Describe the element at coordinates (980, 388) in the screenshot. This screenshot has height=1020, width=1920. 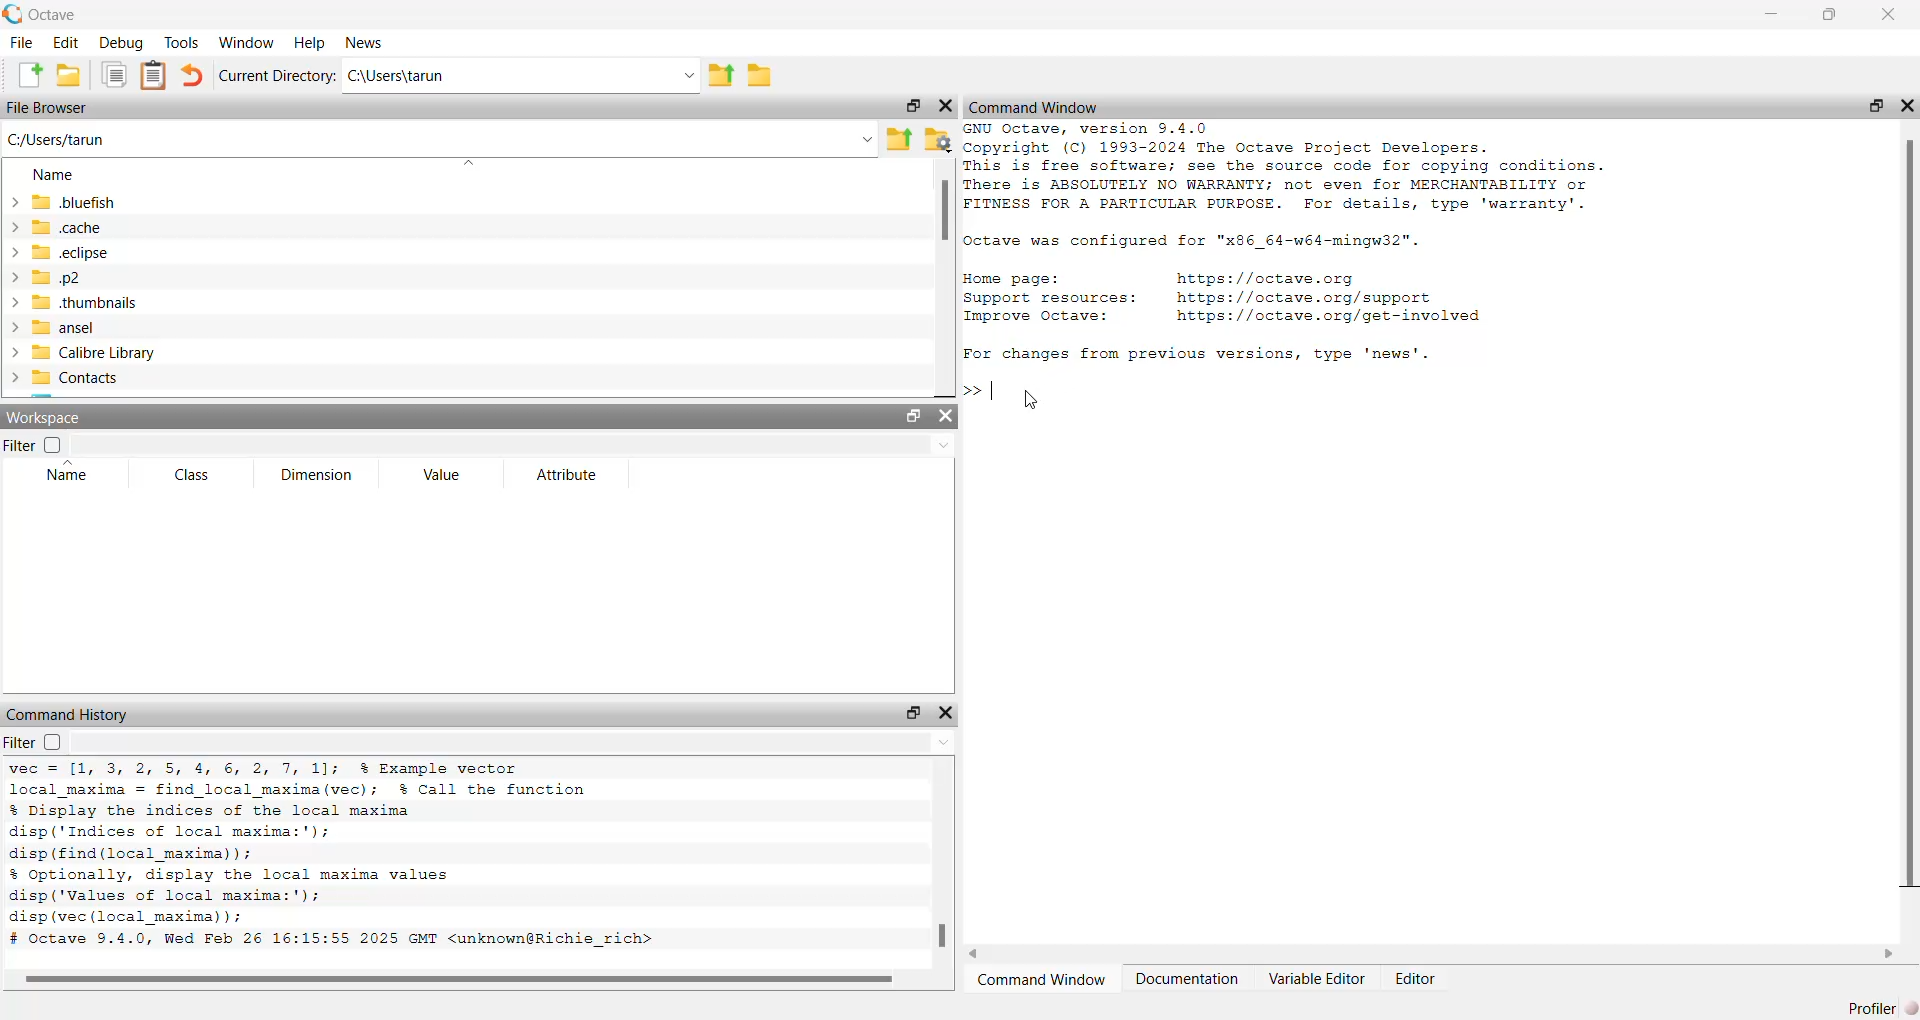
I see `new line` at that location.